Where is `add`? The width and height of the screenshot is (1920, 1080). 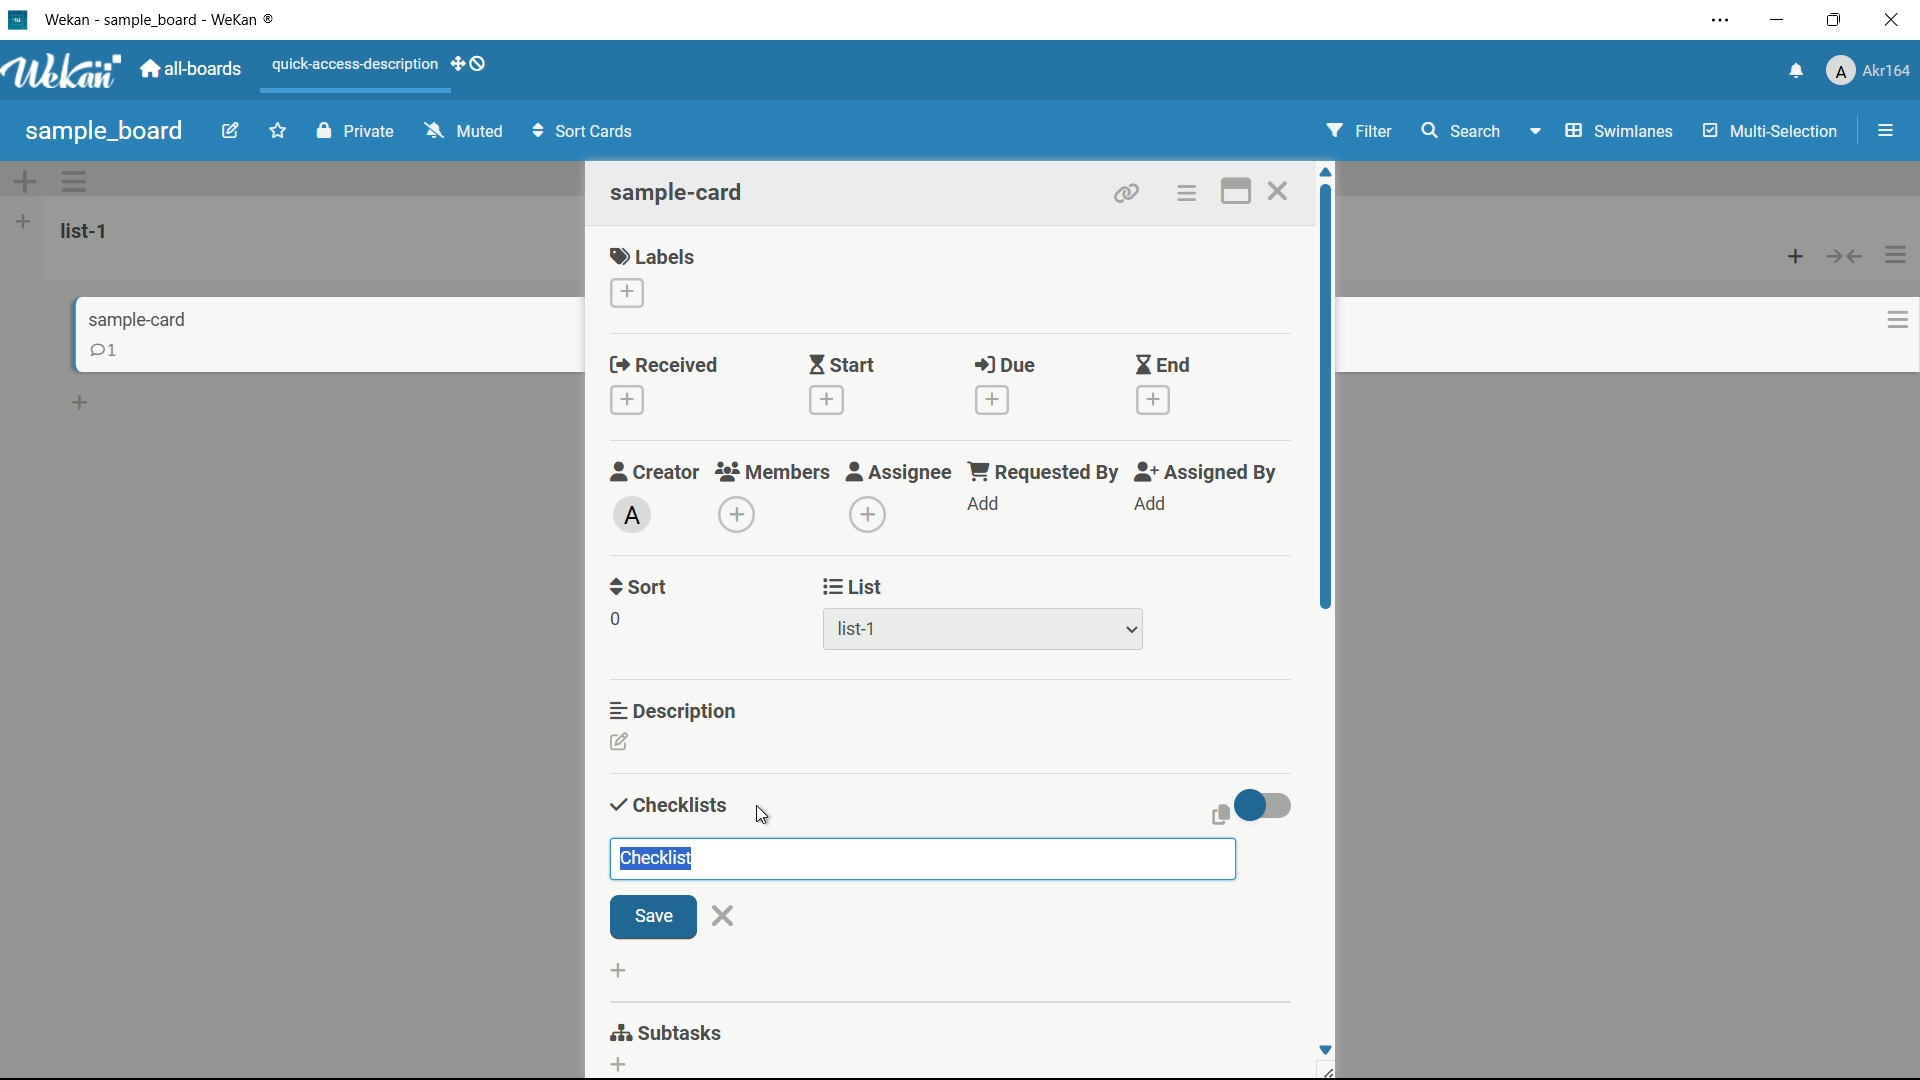 add is located at coordinates (987, 505).